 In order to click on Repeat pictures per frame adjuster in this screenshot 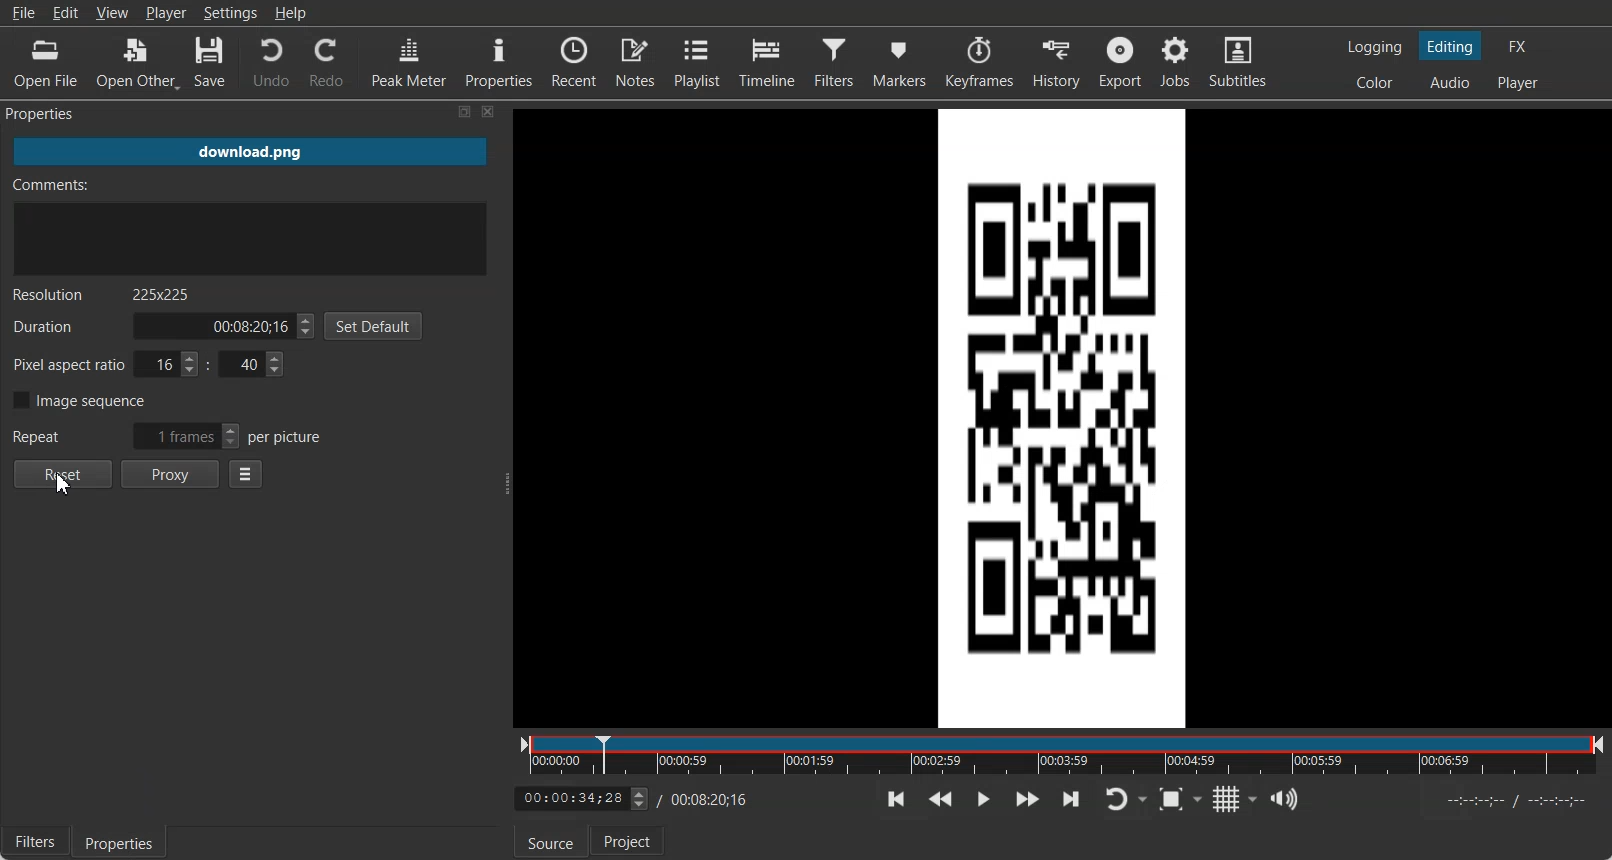, I will do `click(166, 434)`.